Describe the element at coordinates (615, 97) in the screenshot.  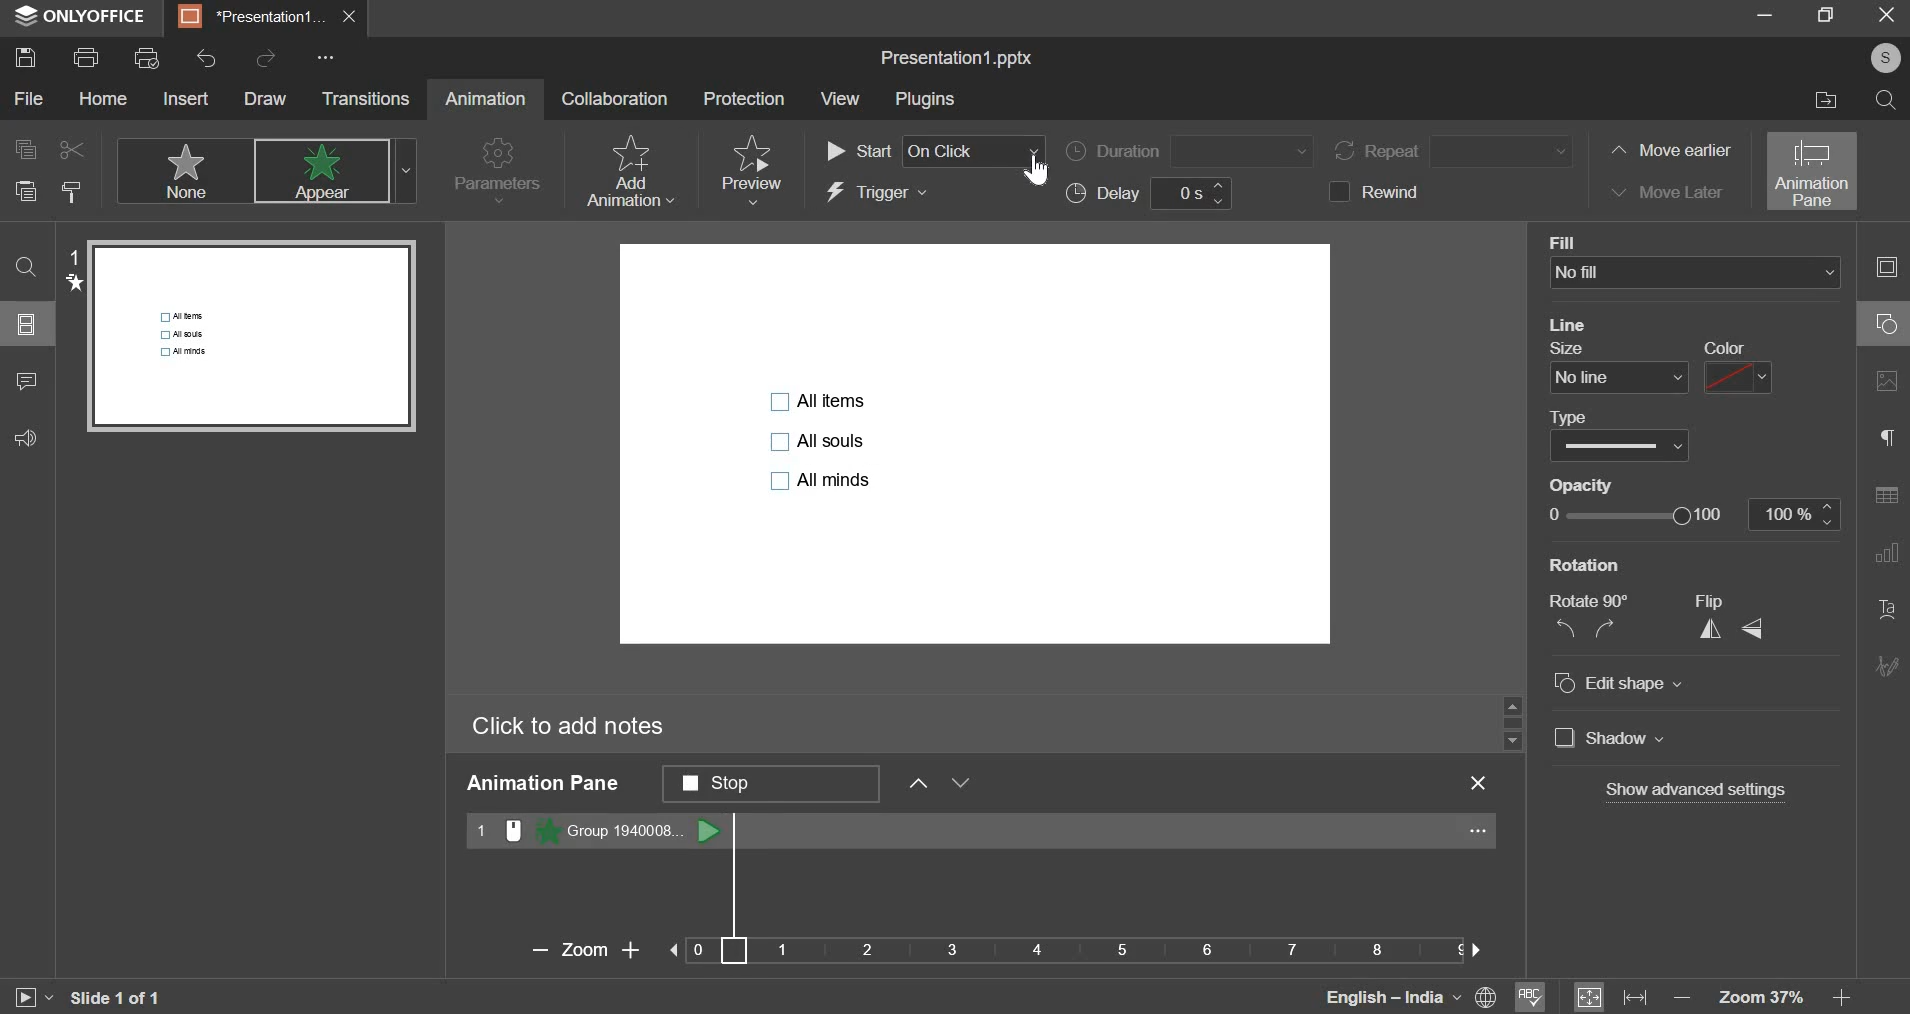
I see `collaboration` at that location.